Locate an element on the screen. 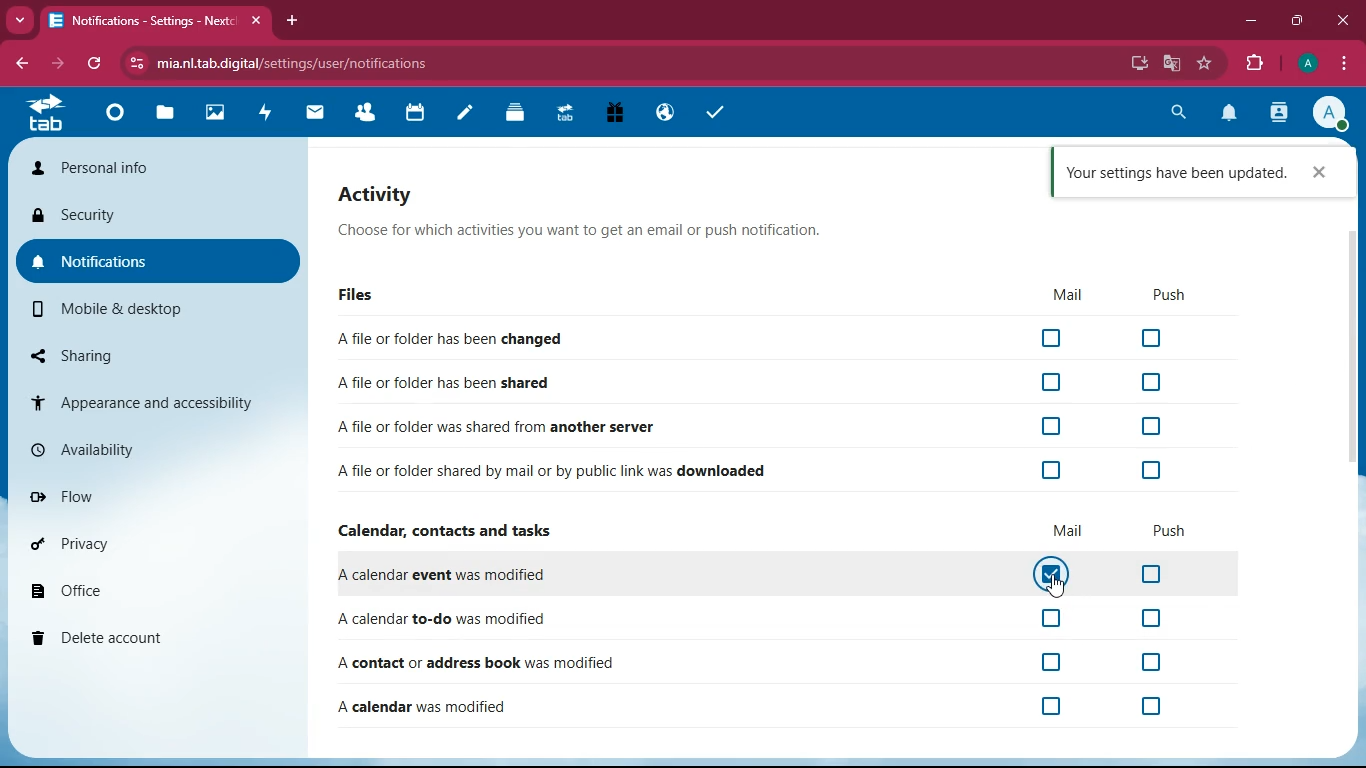 The height and width of the screenshot is (768, 1366). add tab is located at coordinates (295, 22).